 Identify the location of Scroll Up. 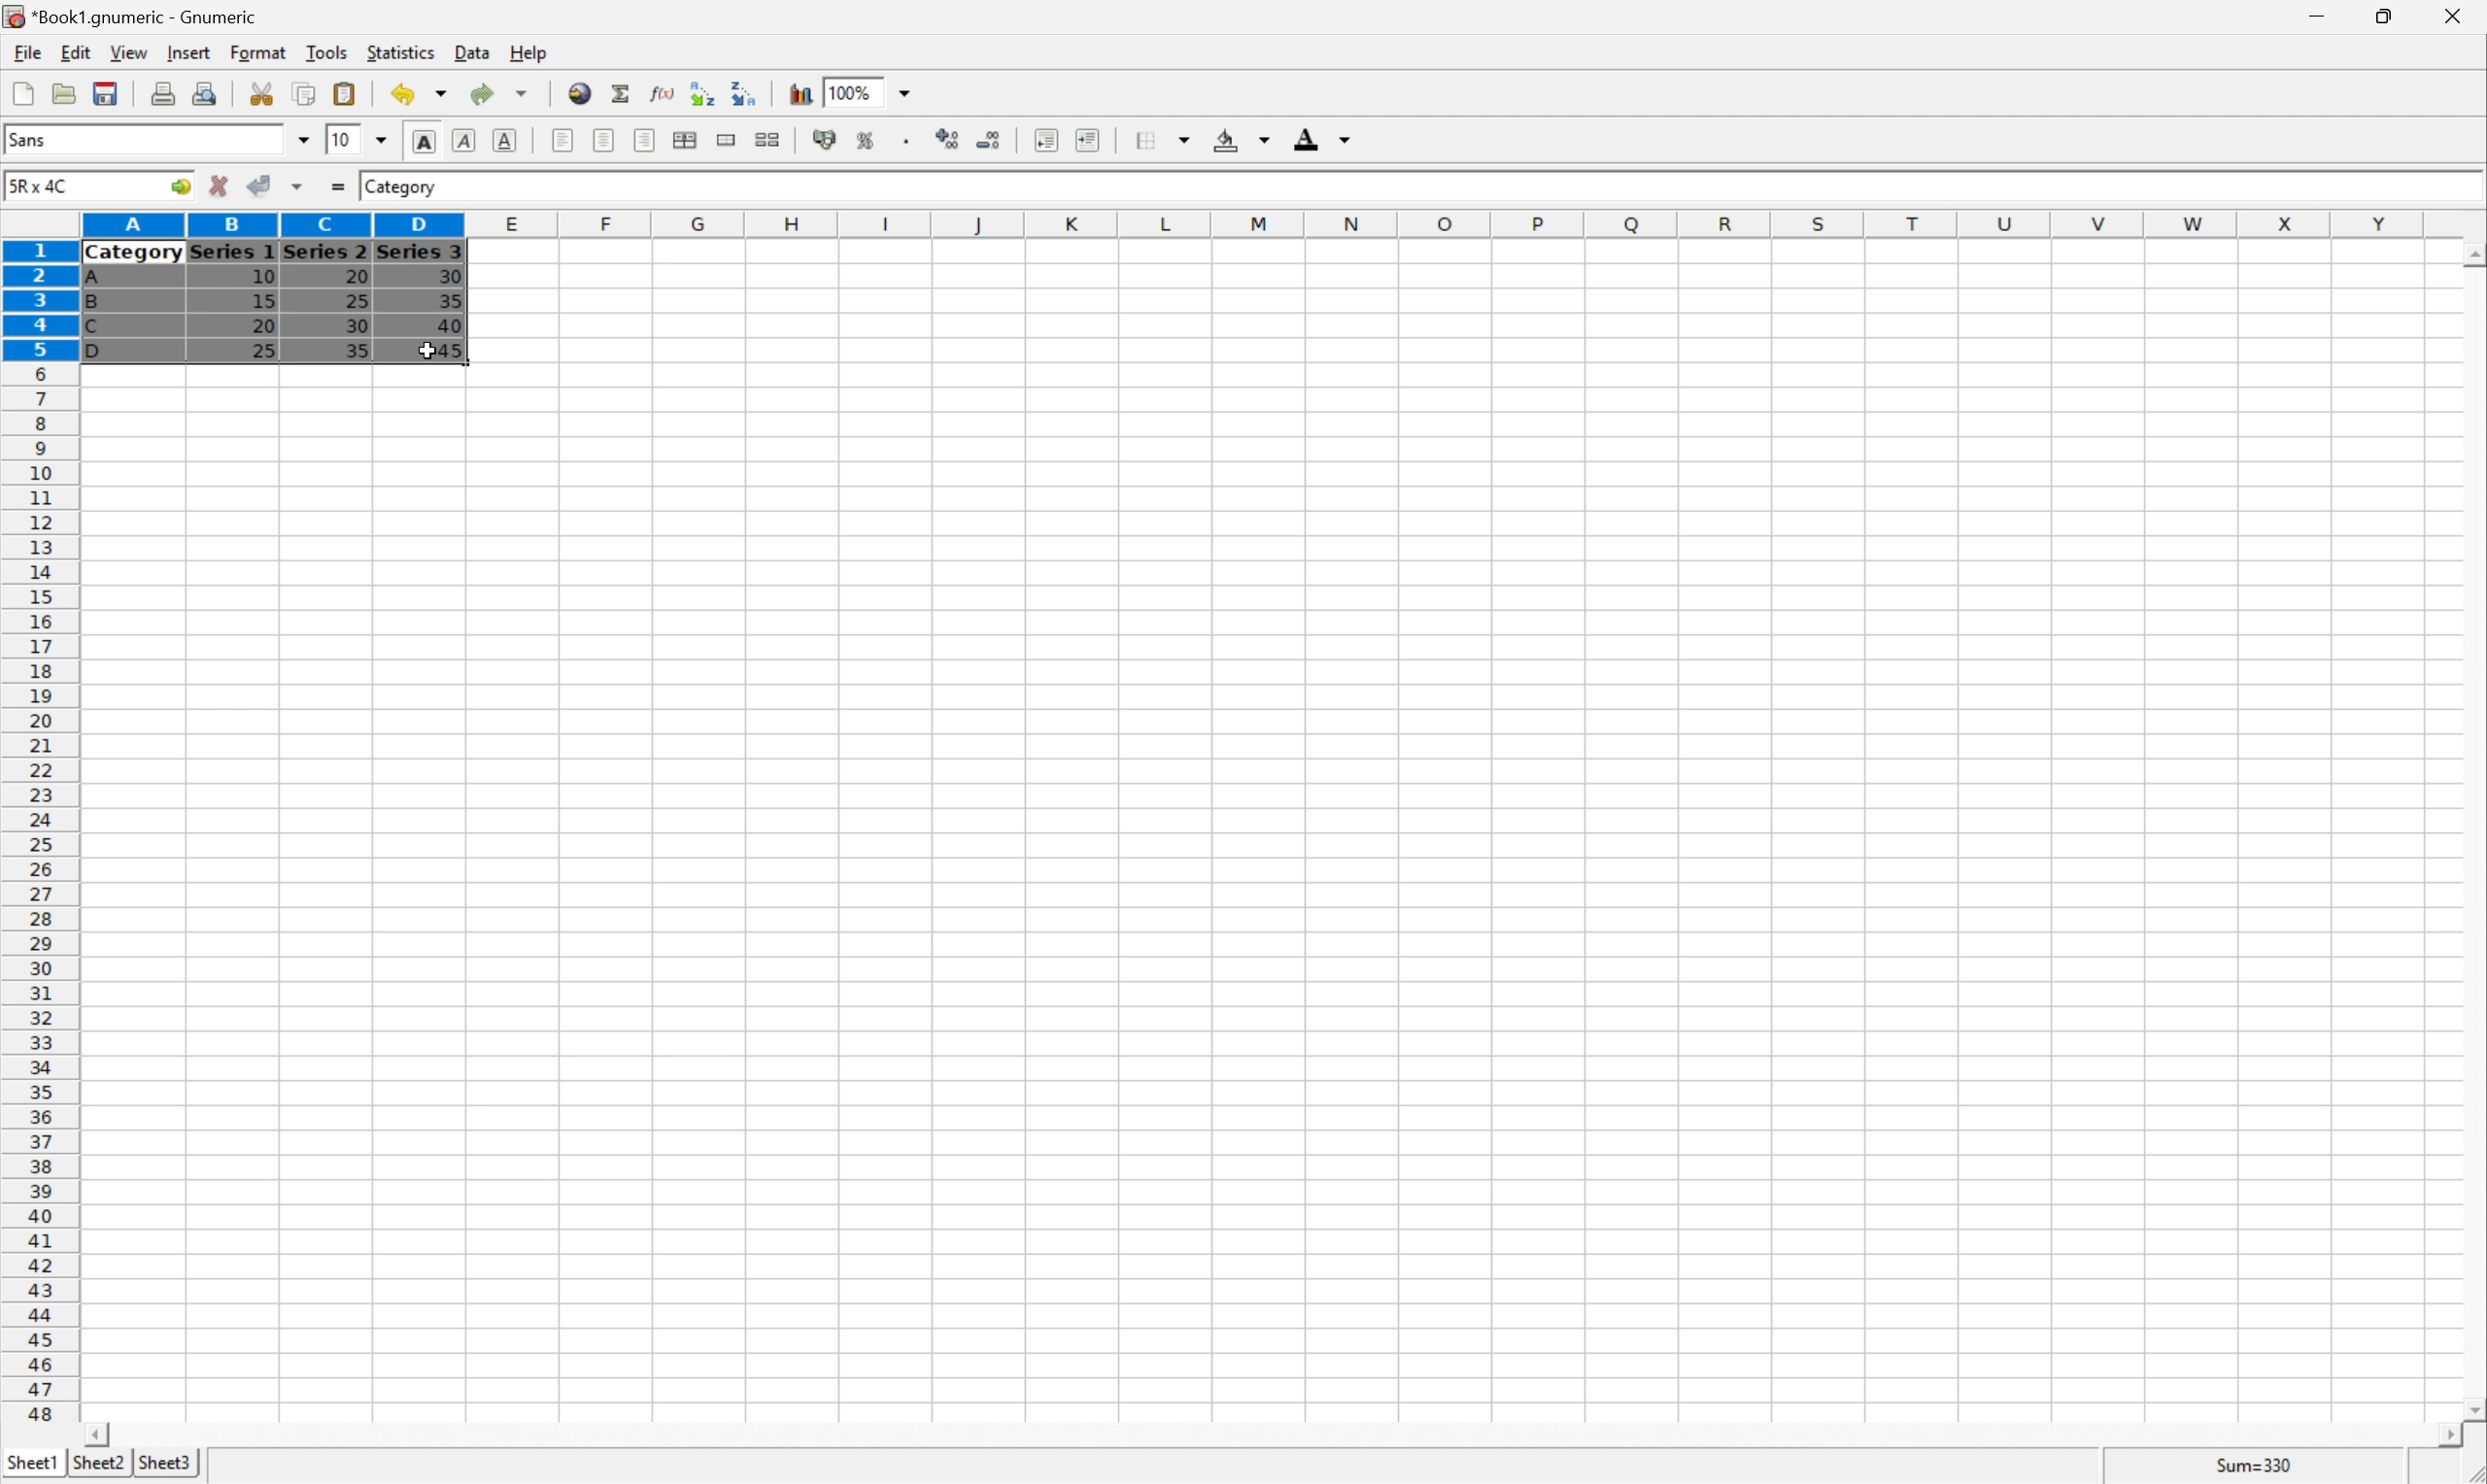
(2470, 253).